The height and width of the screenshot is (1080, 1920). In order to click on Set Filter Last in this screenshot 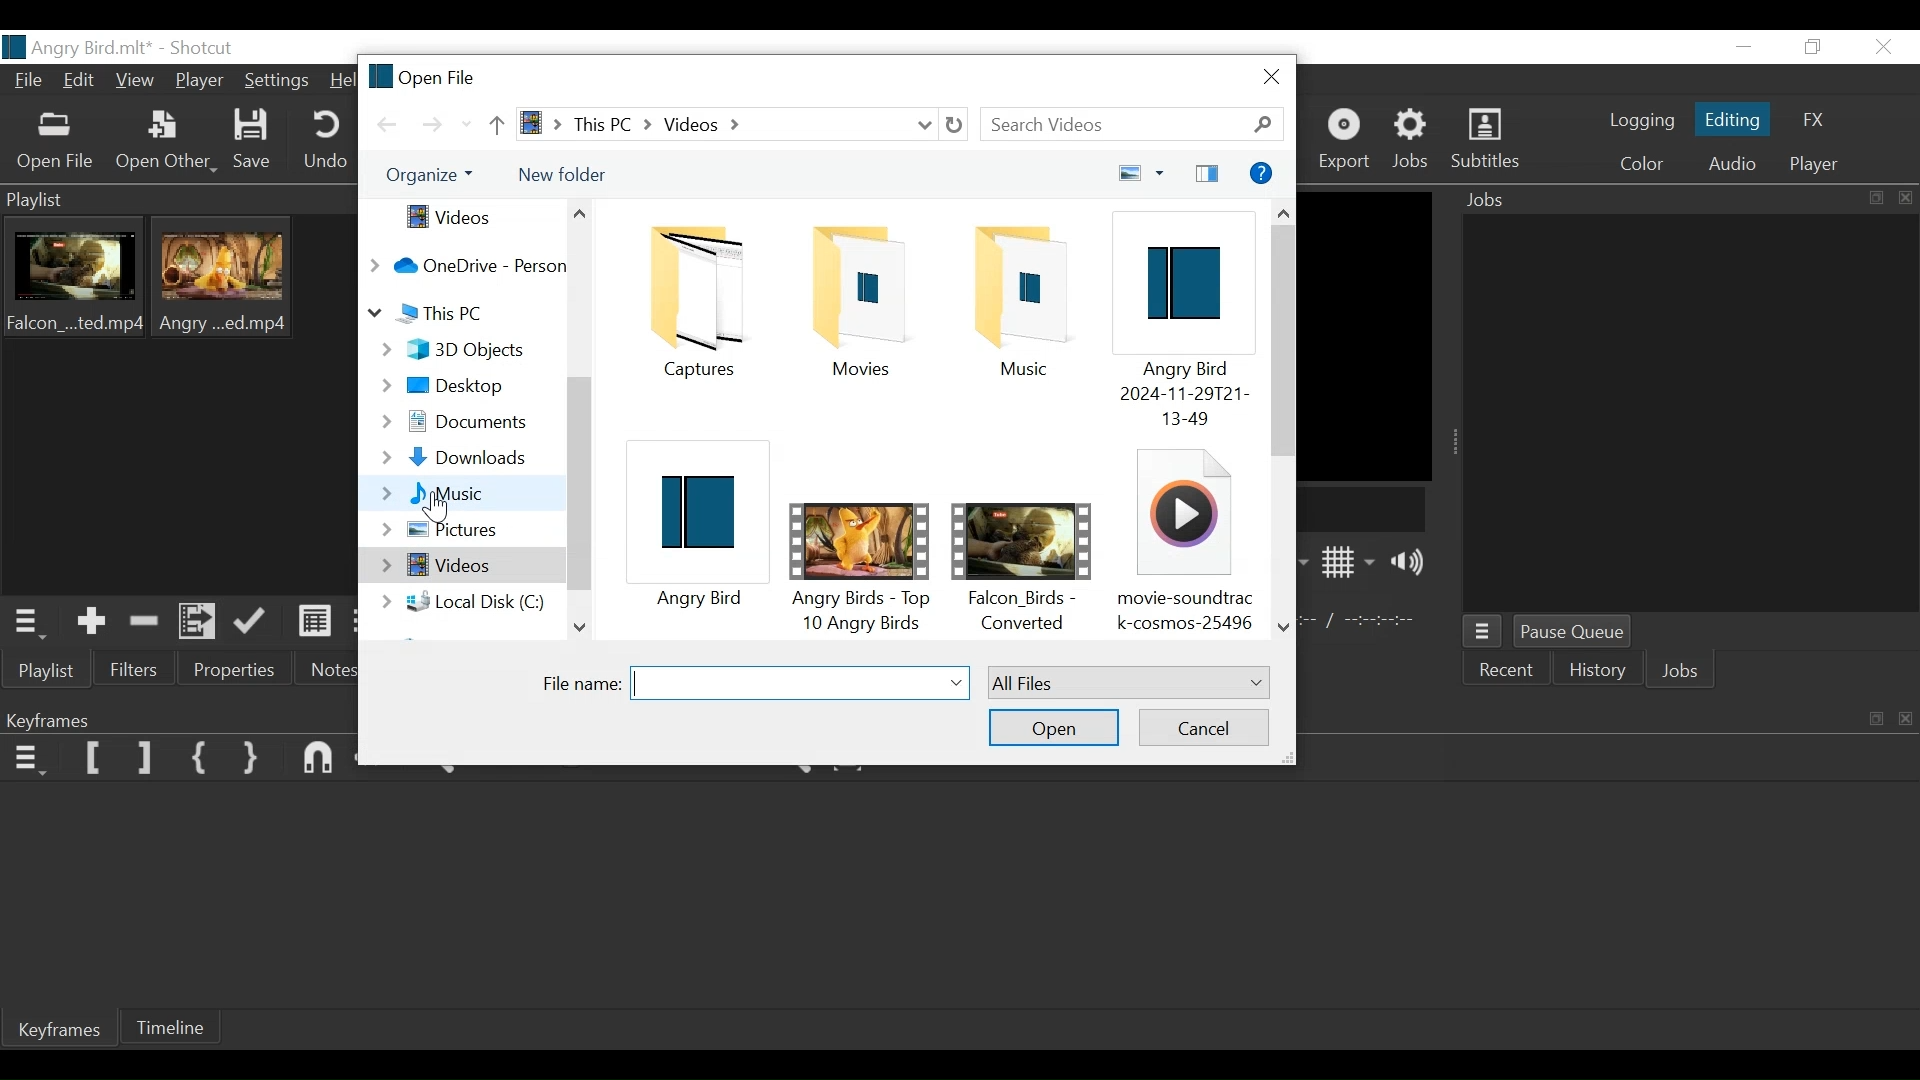, I will do `click(147, 758)`.